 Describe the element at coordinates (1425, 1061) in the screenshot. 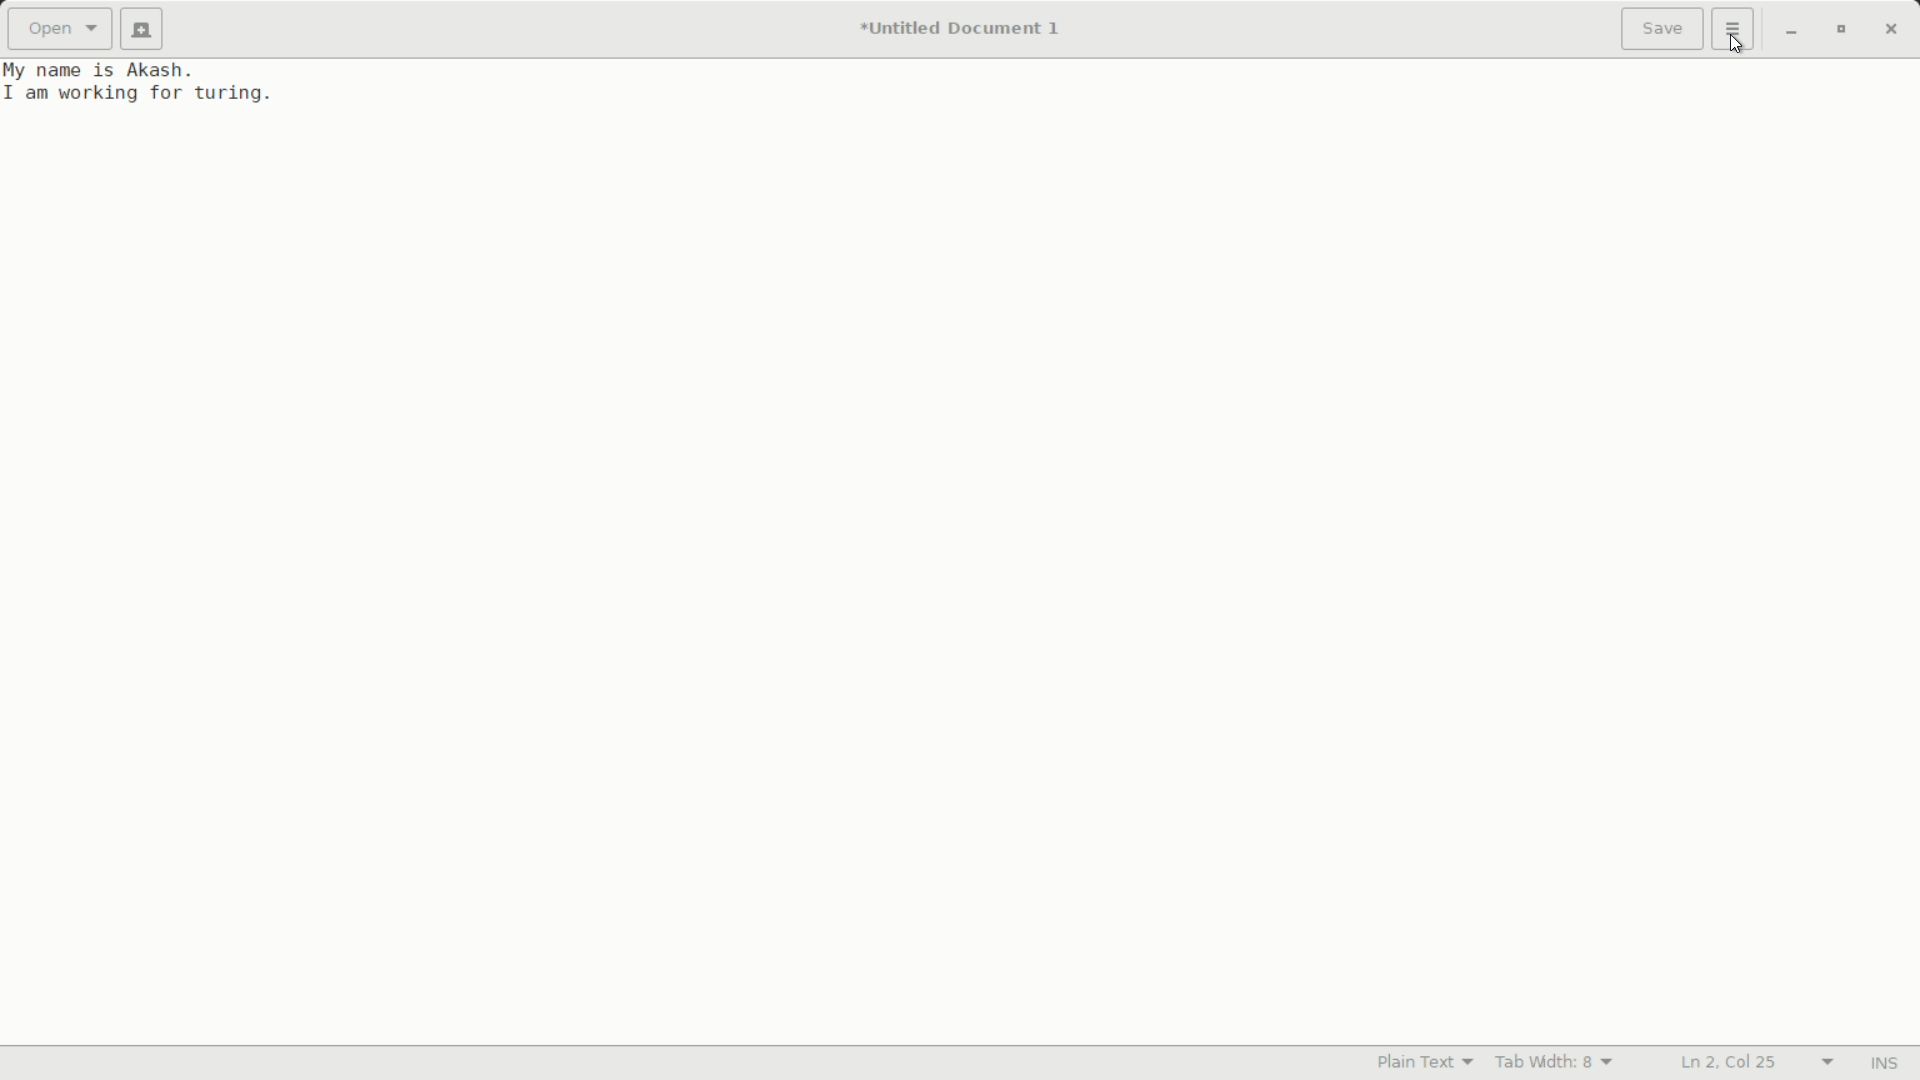

I see `text mode` at that location.